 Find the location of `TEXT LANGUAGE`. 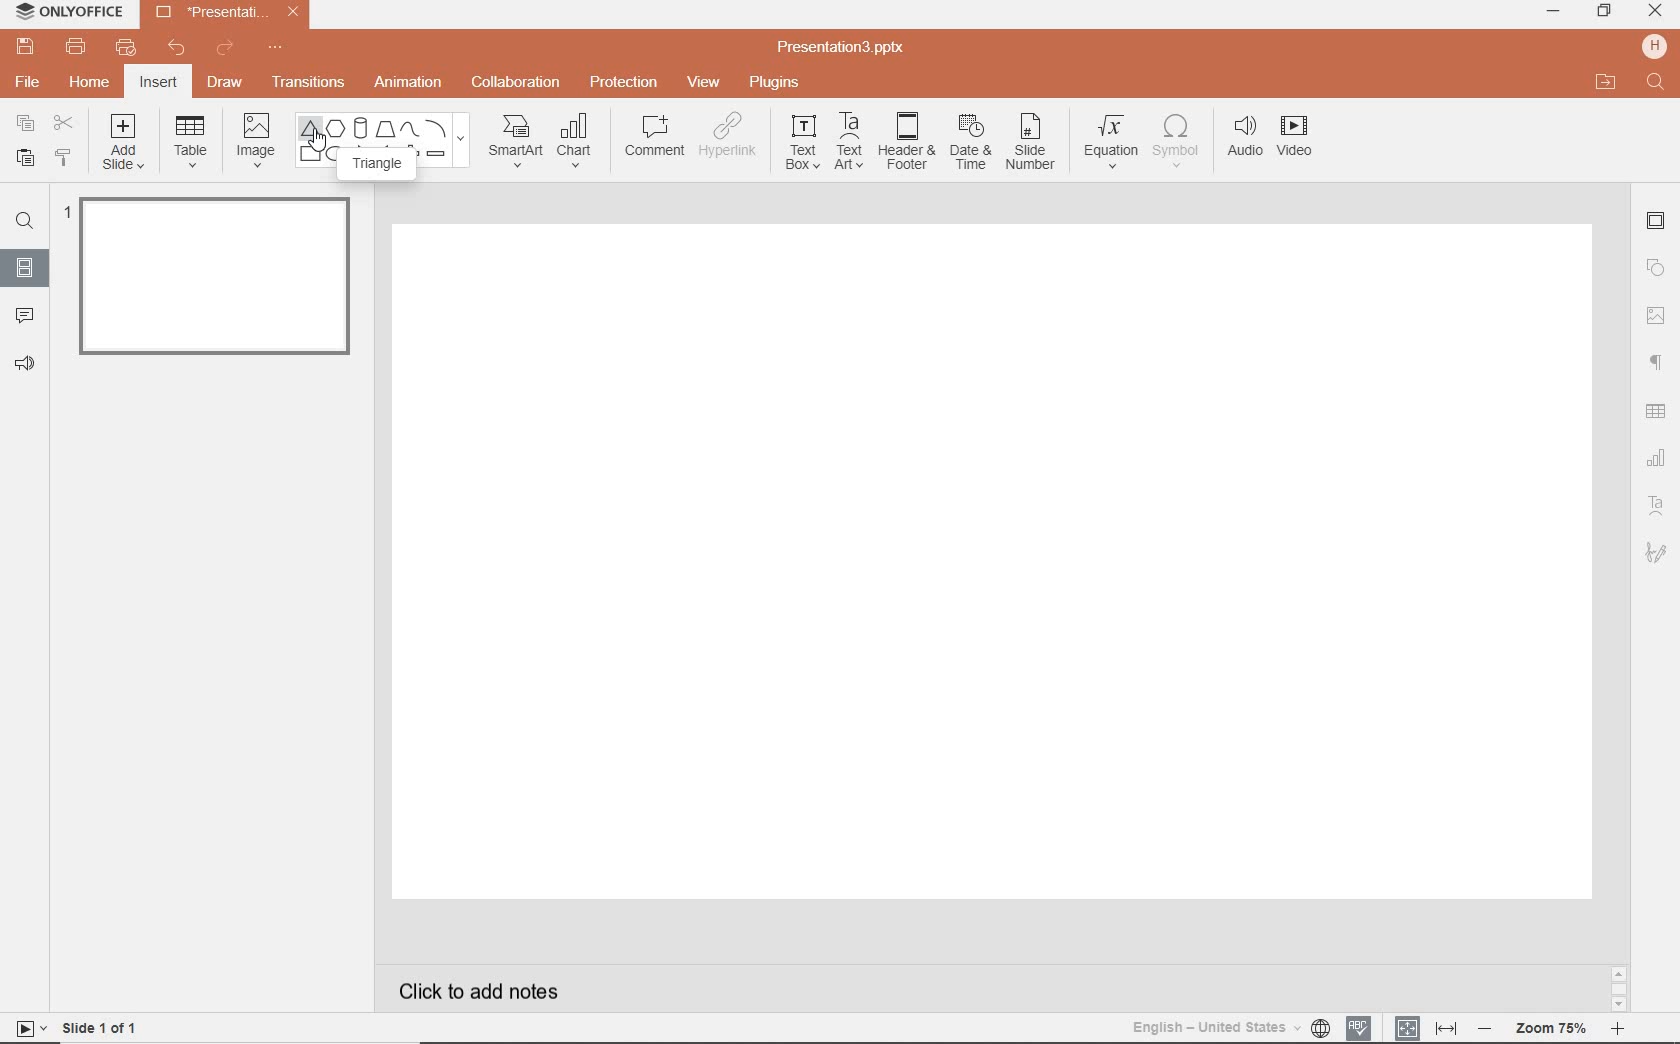

TEXT LANGUAGE is located at coordinates (1231, 1027).